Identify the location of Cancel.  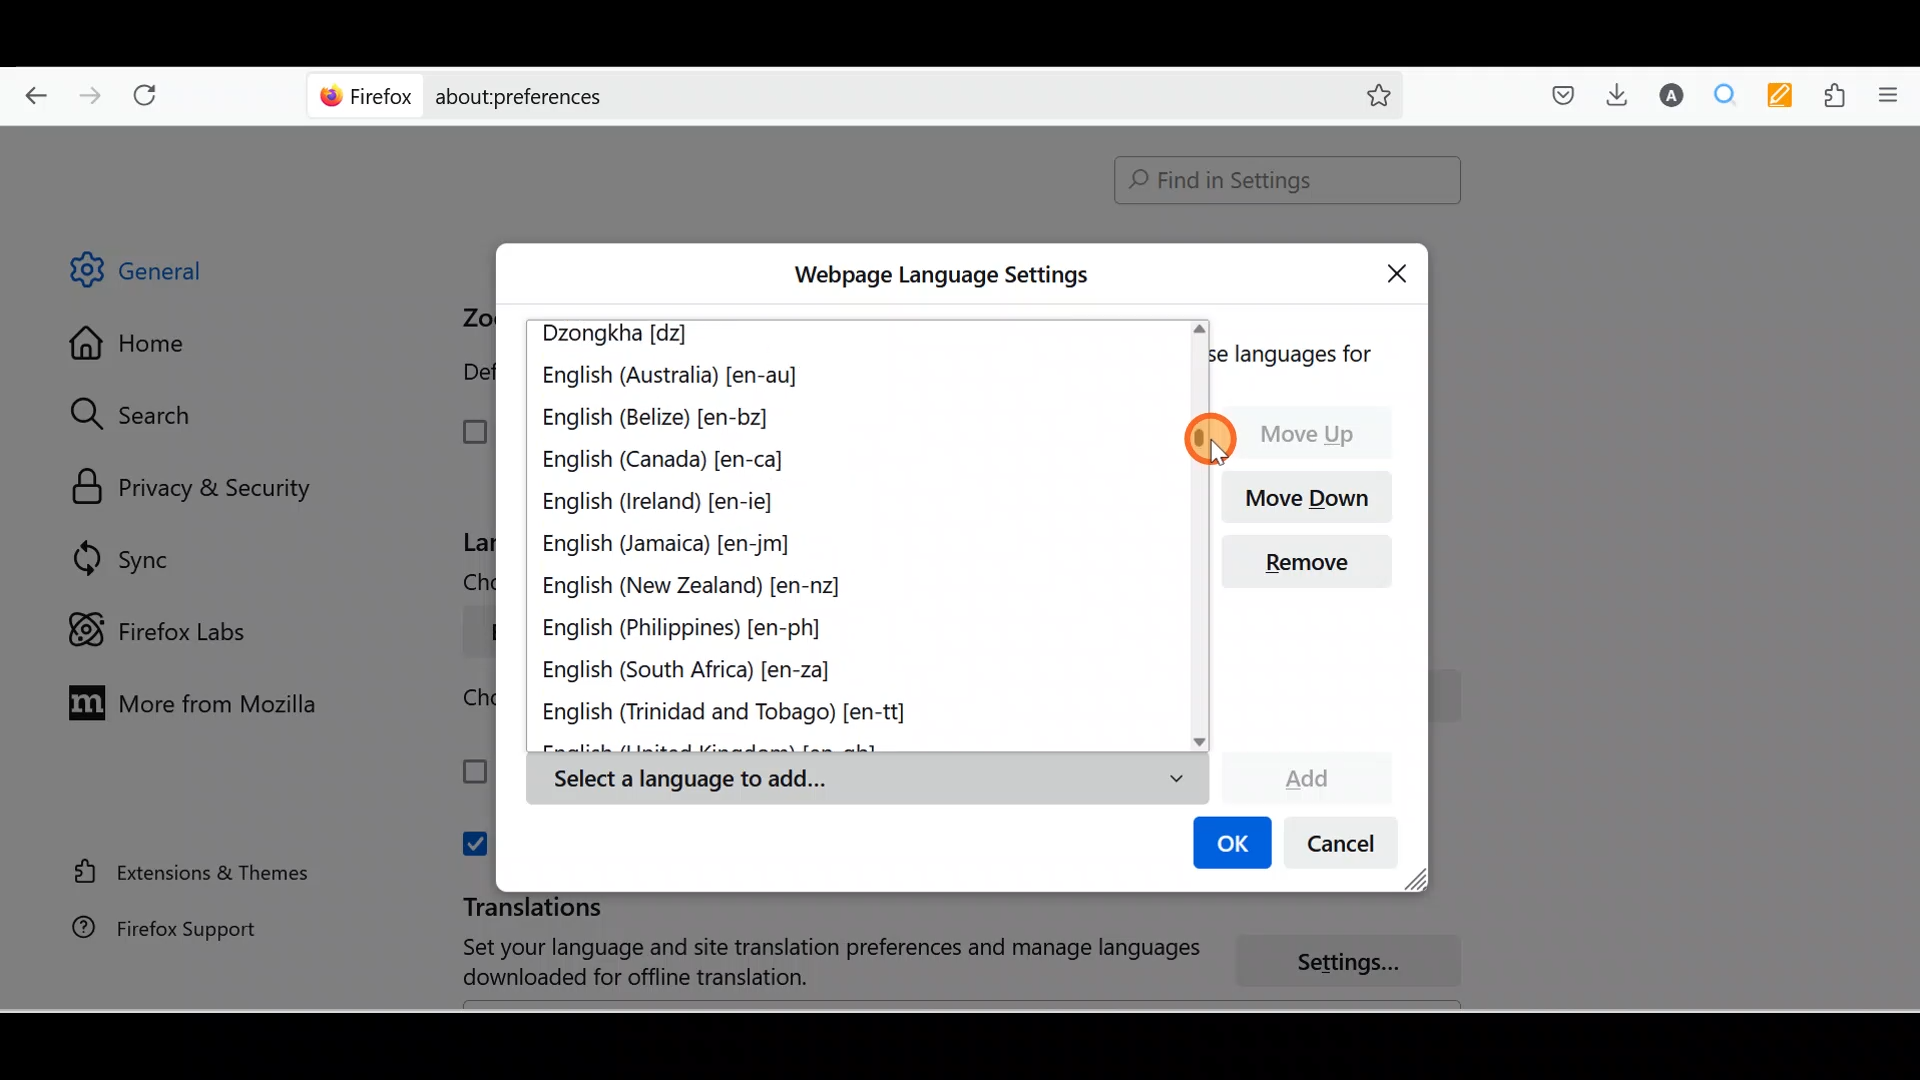
(1347, 848).